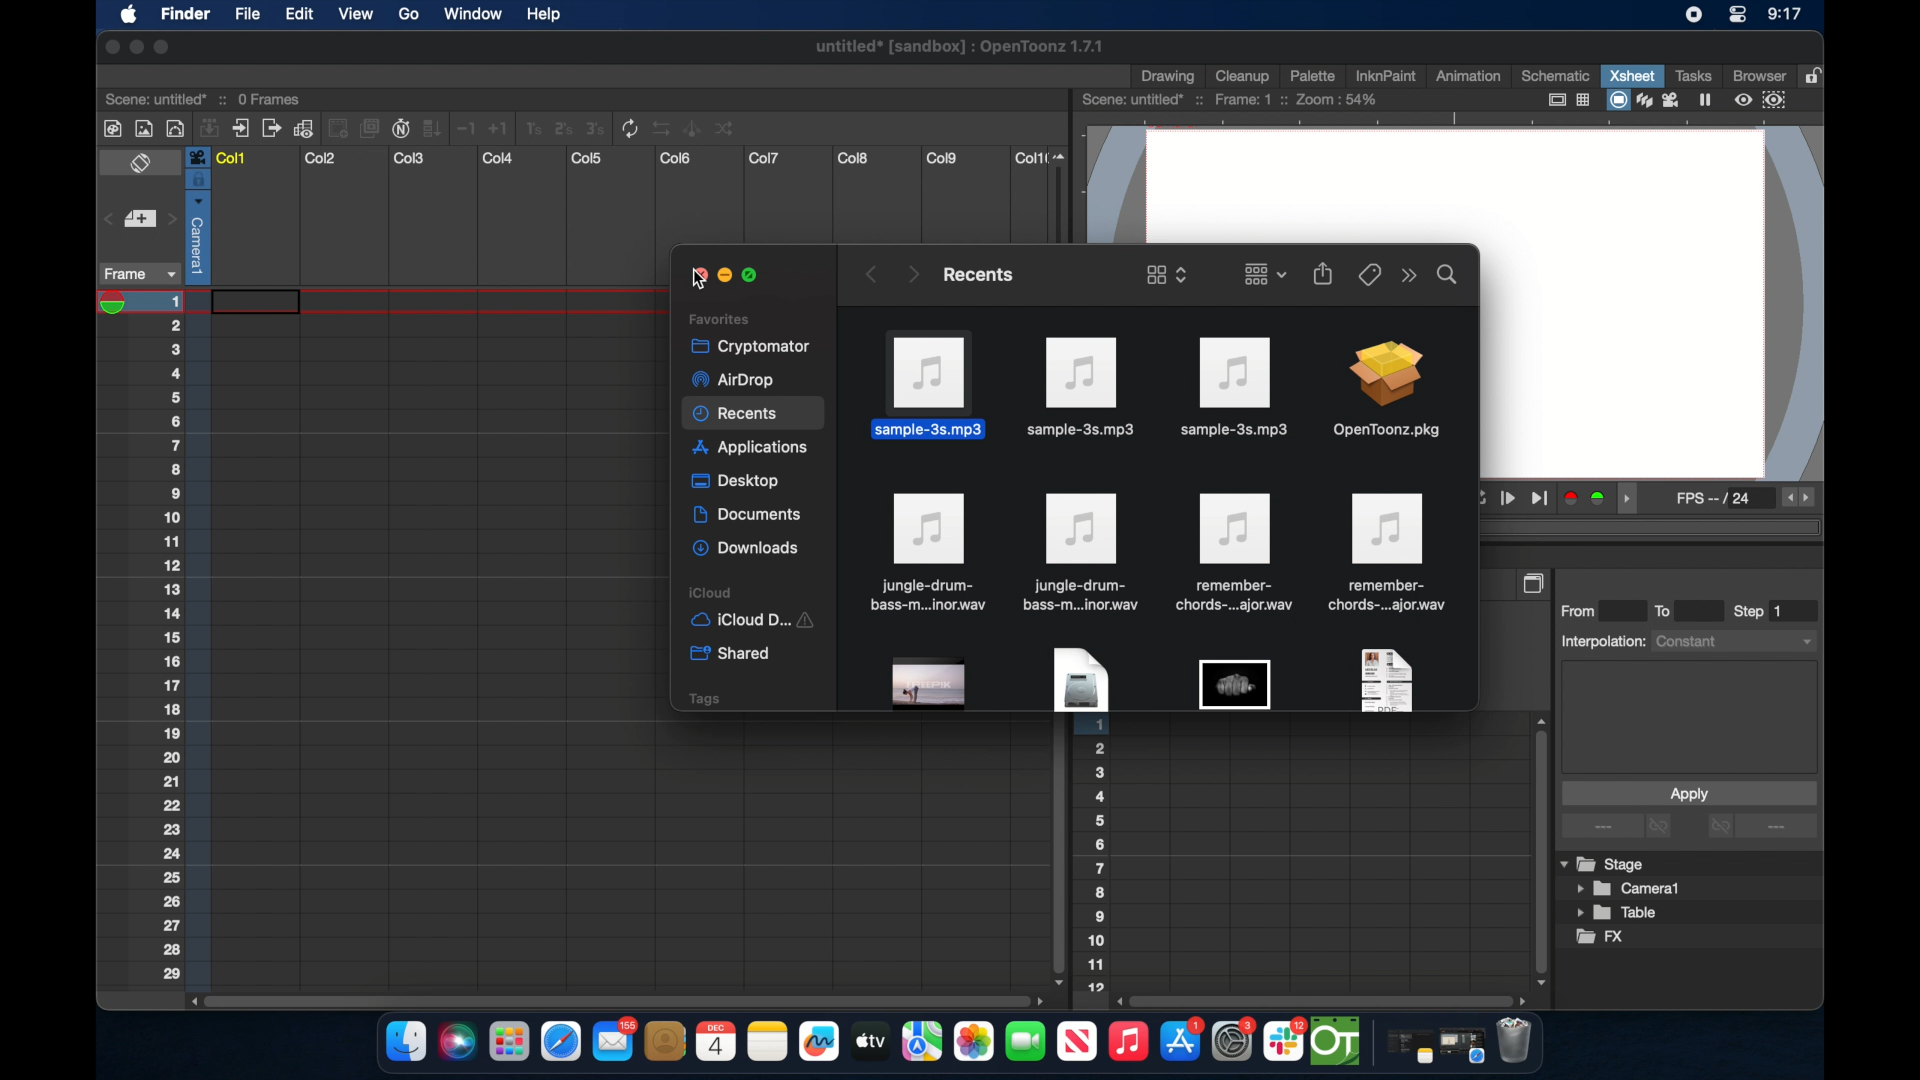 Image resolution: width=1920 pixels, height=1080 pixels. What do you see at coordinates (1693, 15) in the screenshot?
I see `screen recorder icon` at bounding box center [1693, 15].